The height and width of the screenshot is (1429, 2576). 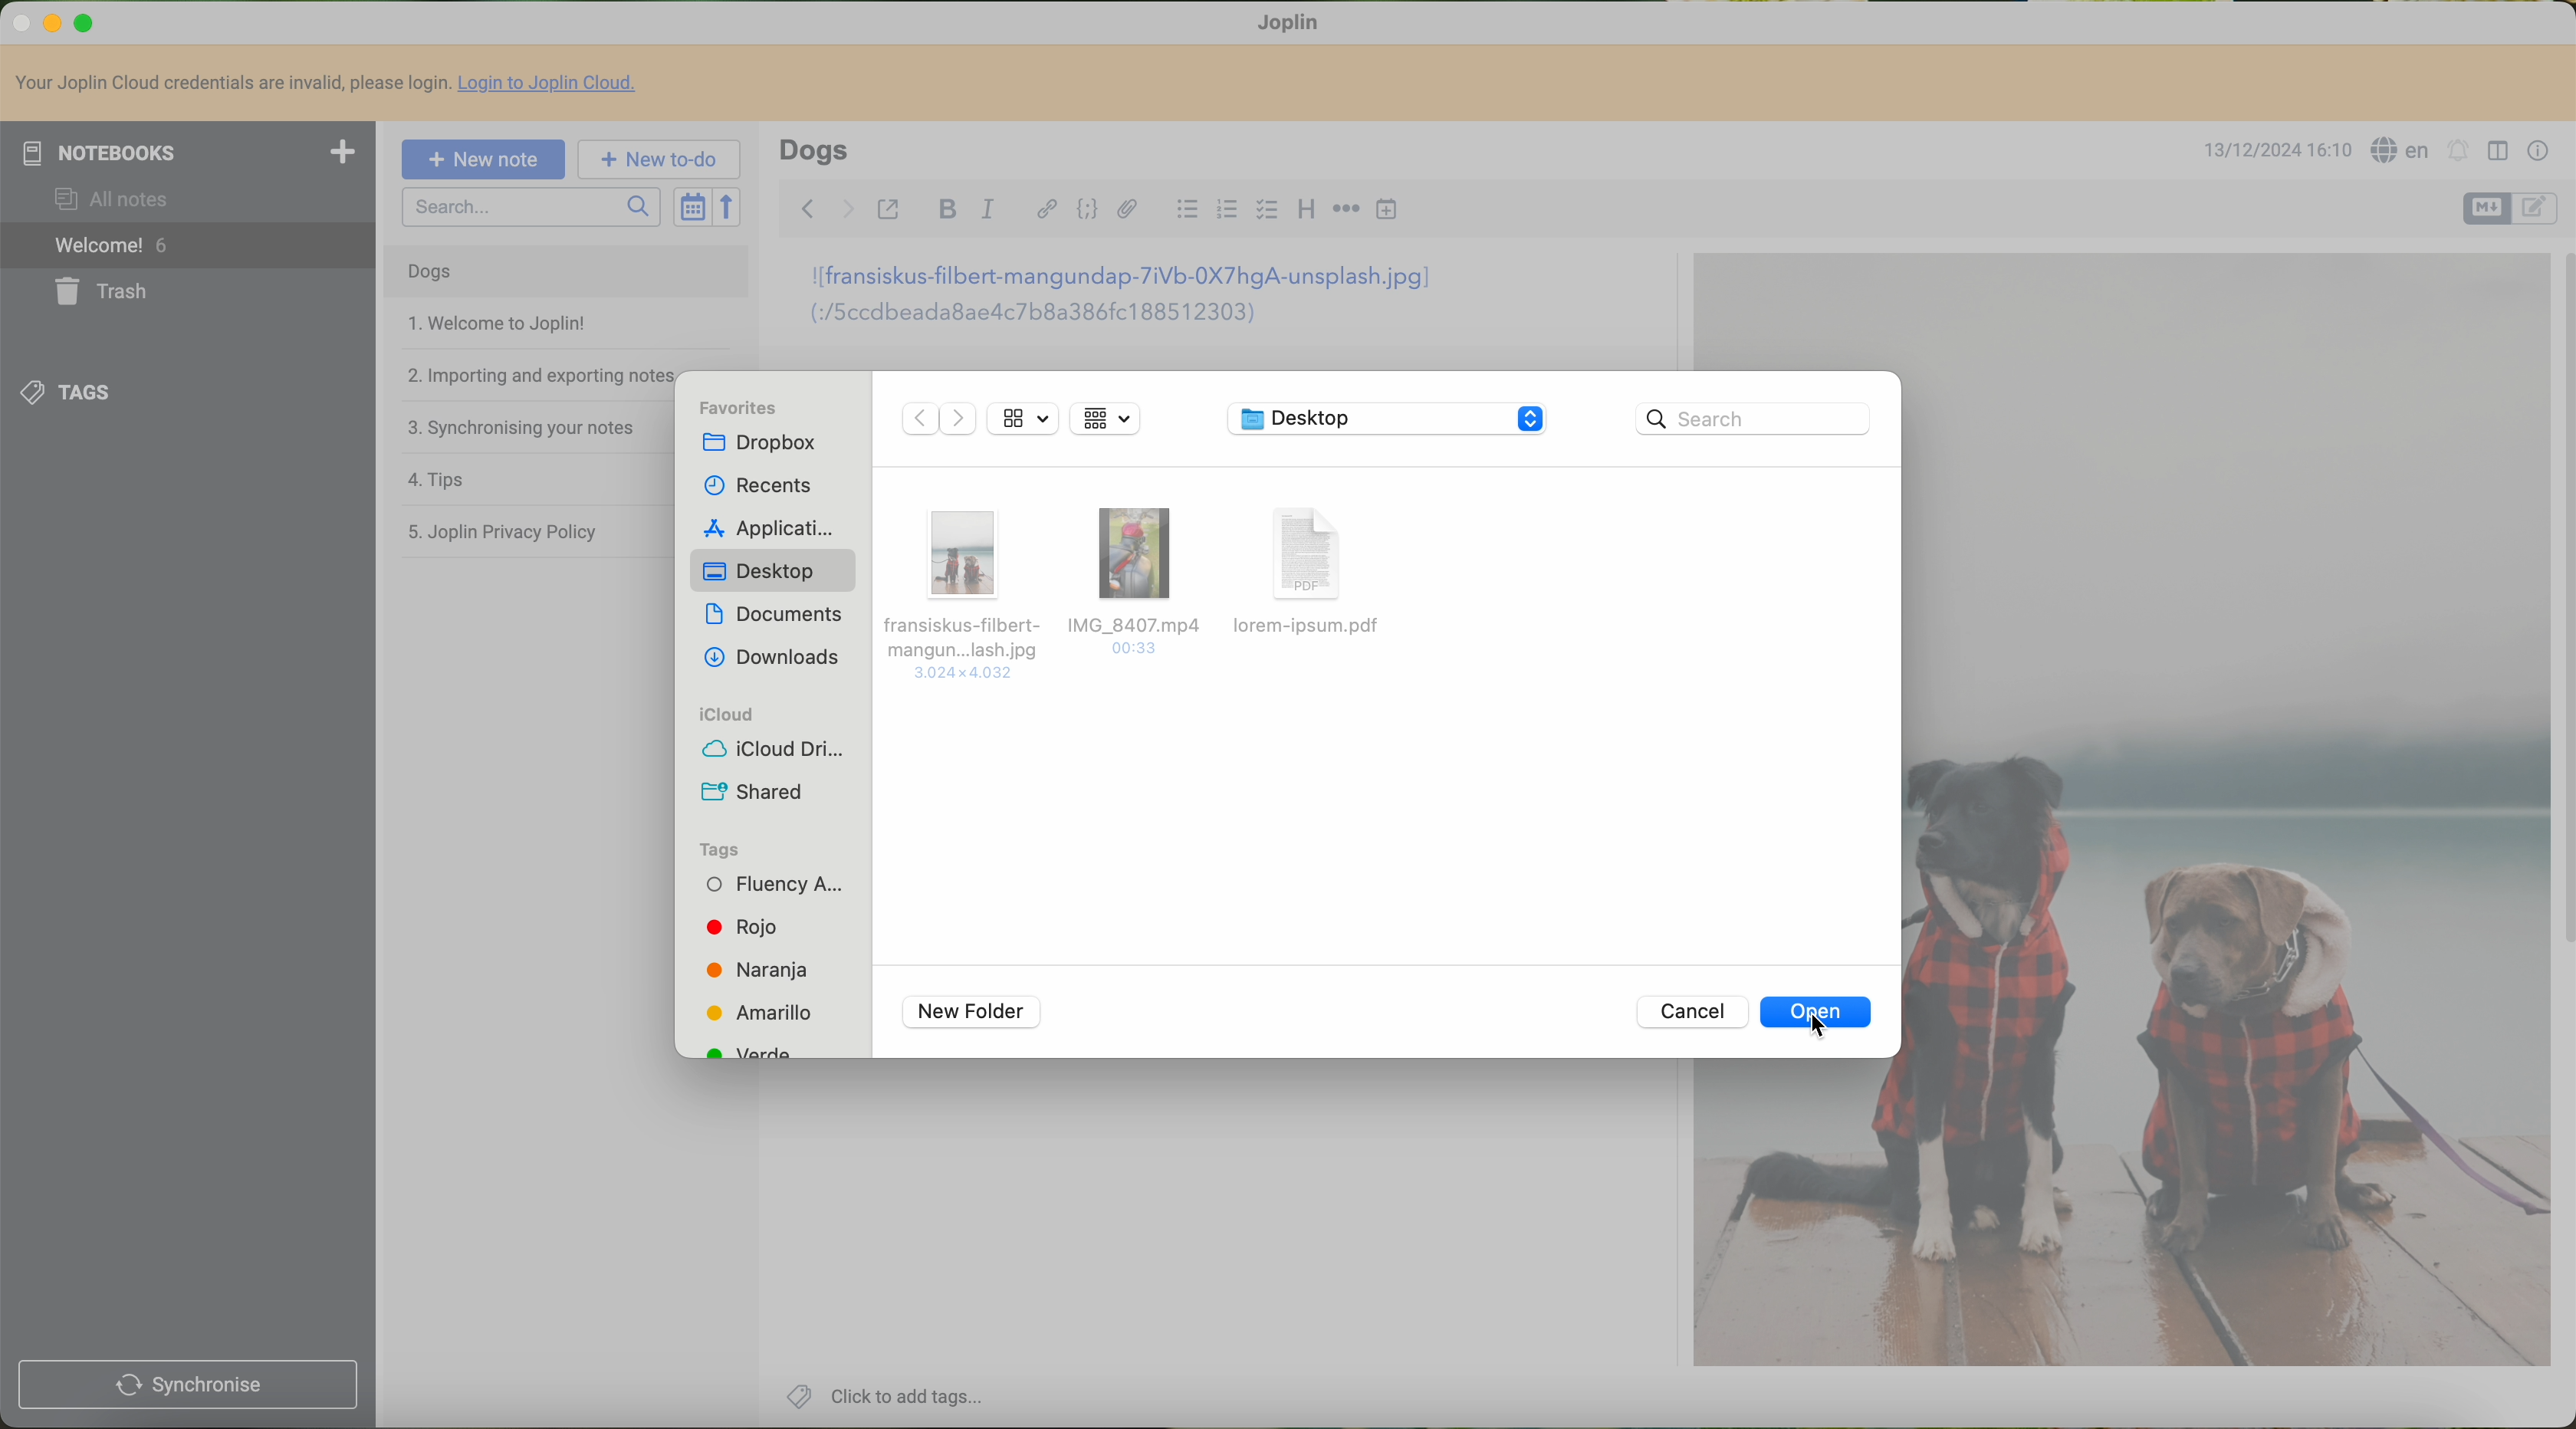 I want to click on toggle editors, so click(x=2489, y=208).